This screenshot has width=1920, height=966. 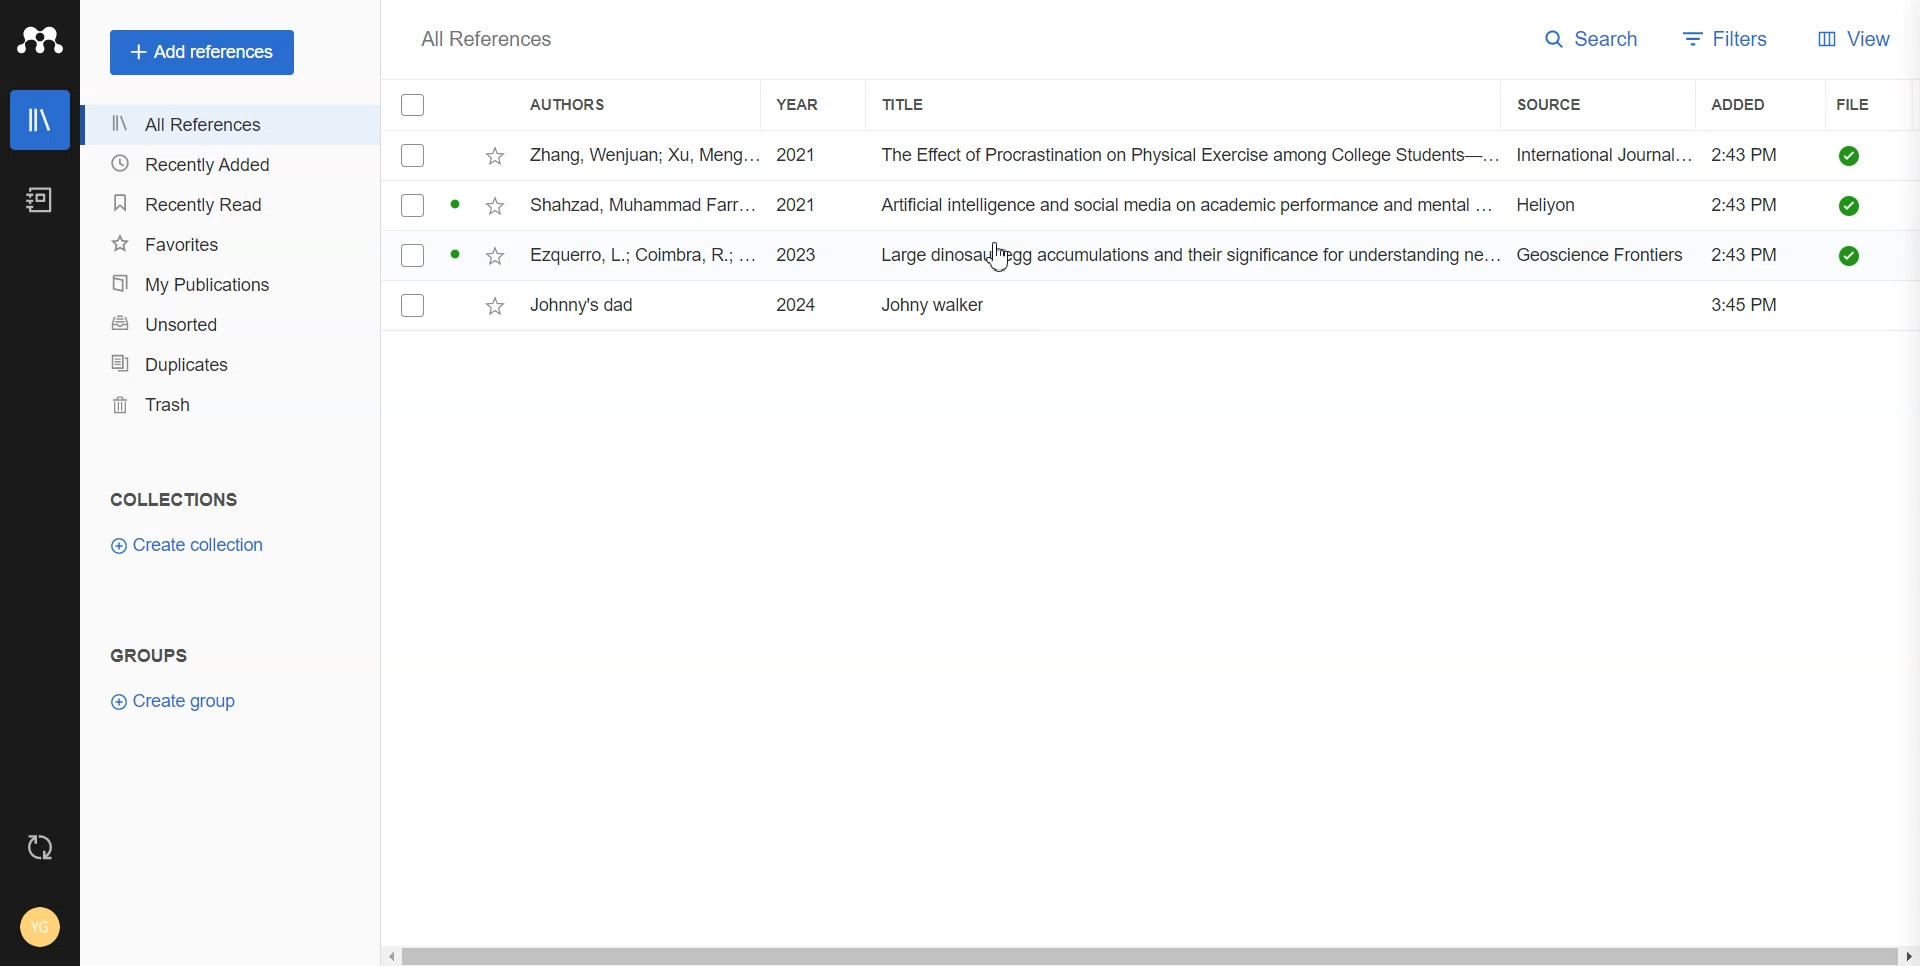 I want to click on Johnny Waker, so click(x=939, y=306).